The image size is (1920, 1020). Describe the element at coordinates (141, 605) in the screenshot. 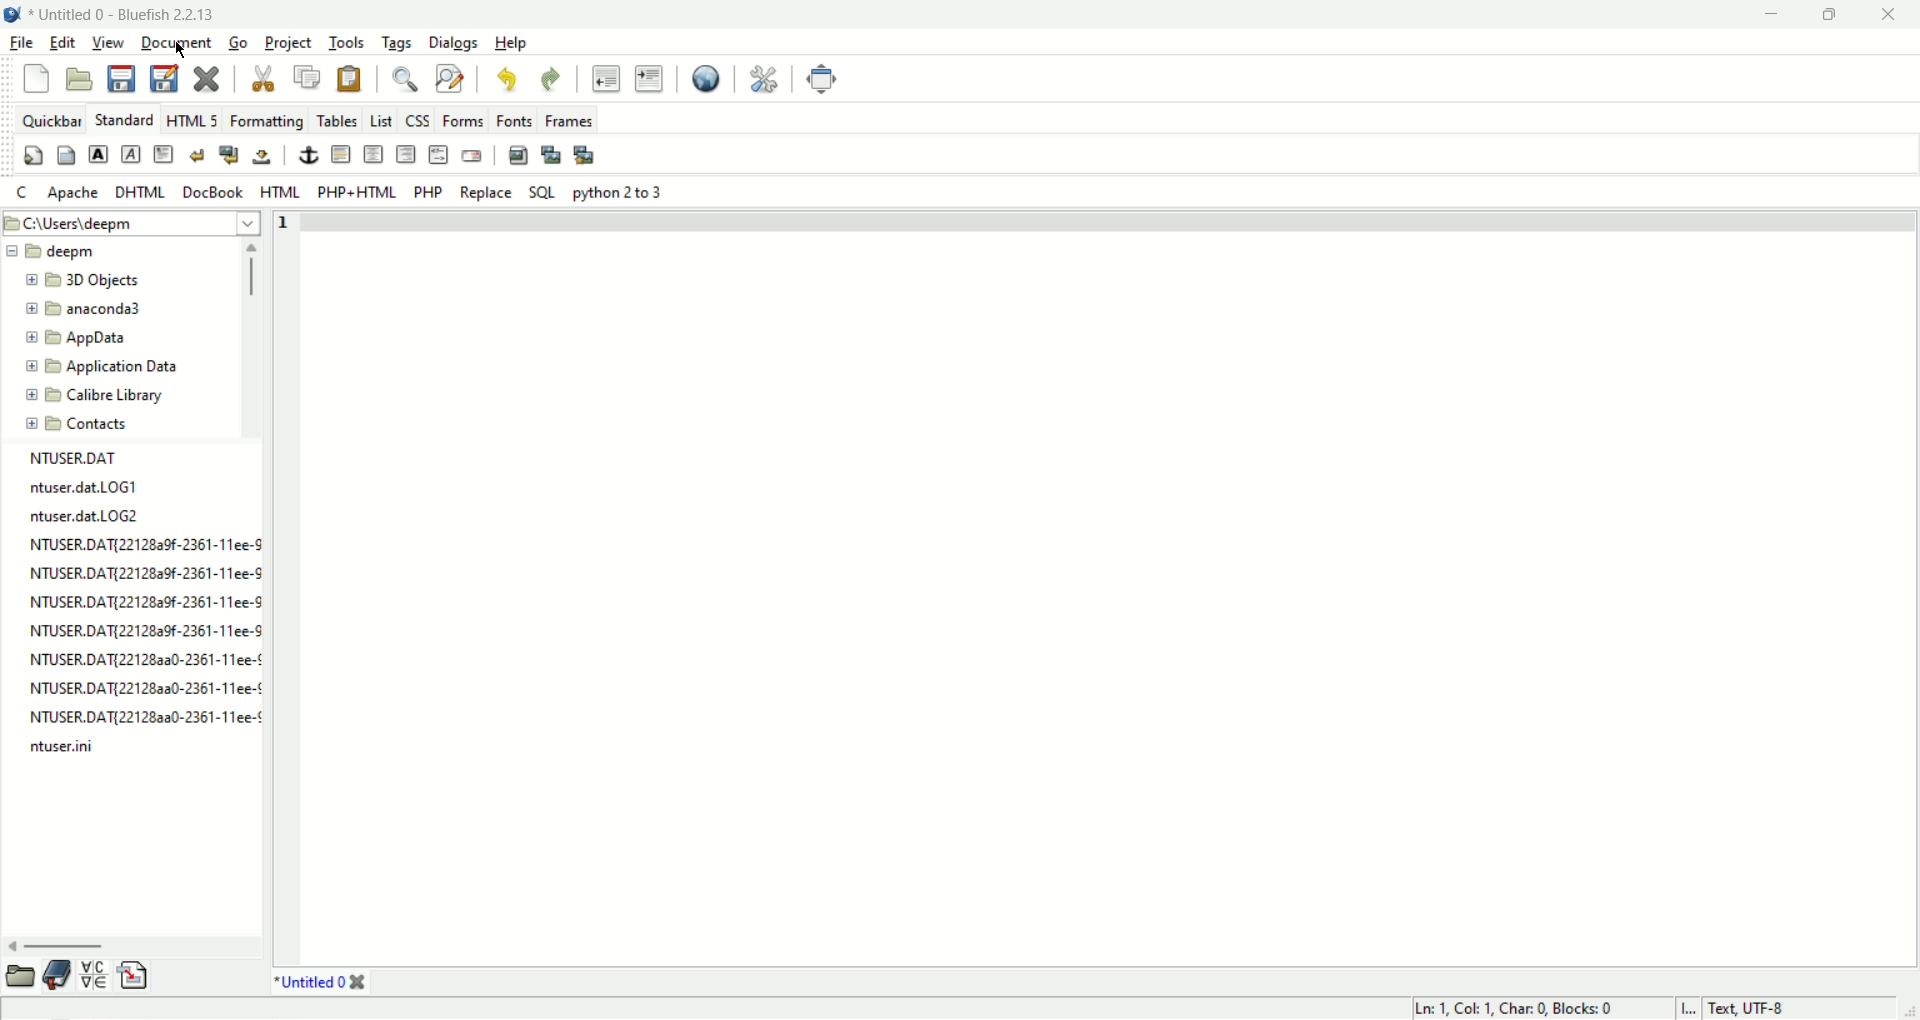

I see `file list` at that location.